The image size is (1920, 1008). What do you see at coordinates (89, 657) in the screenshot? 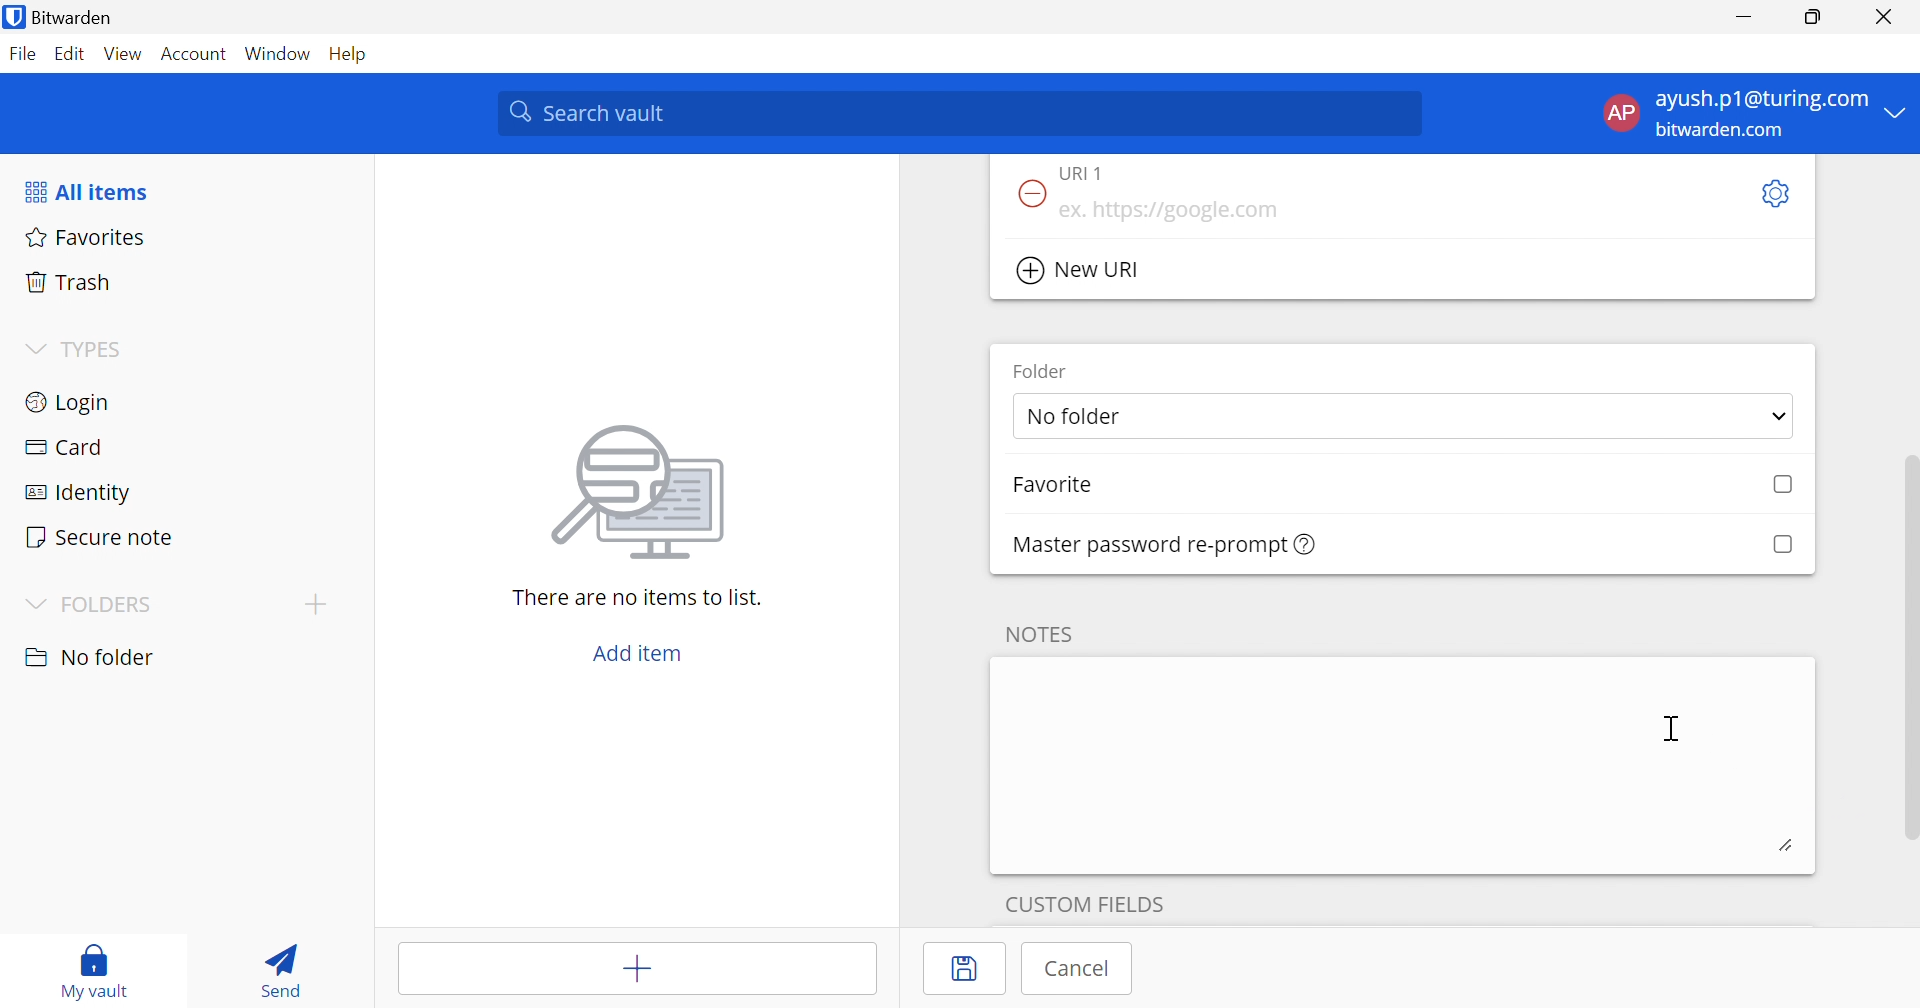
I see `nO FOLDER` at bounding box center [89, 657].